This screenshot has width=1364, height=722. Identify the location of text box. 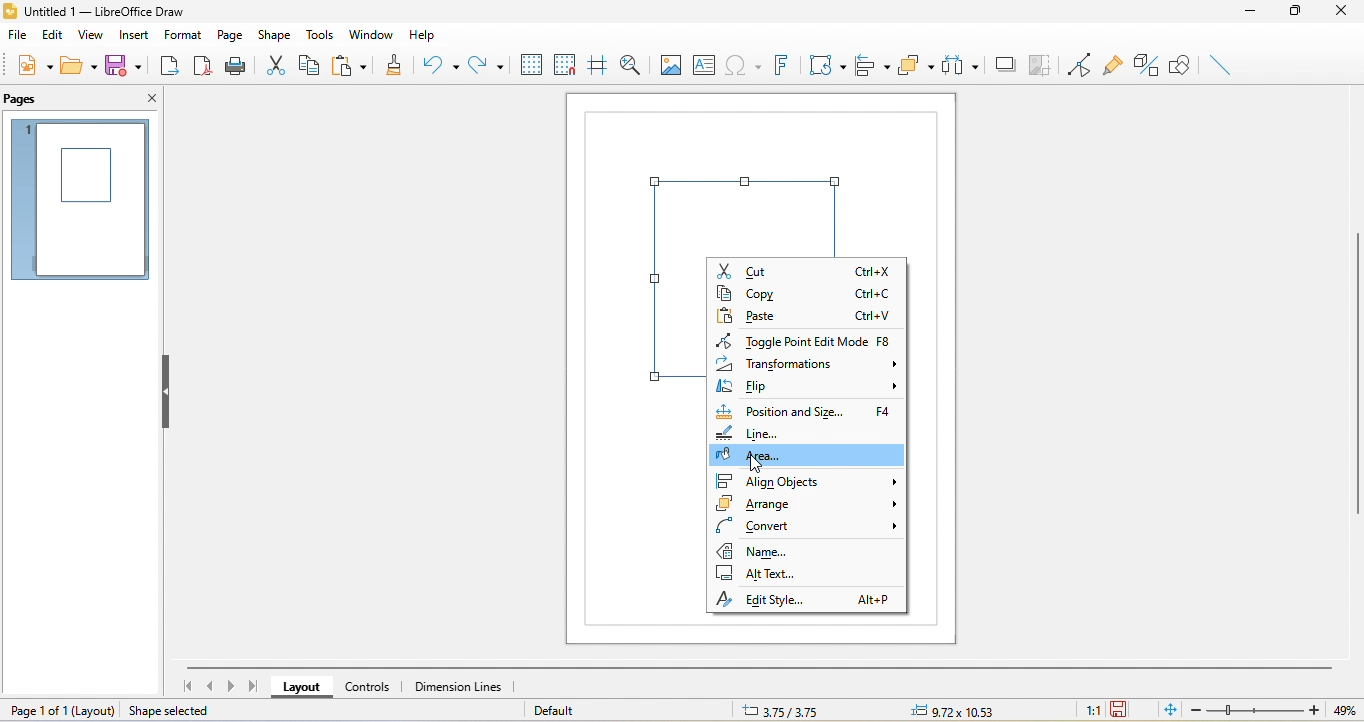
(707, 63).